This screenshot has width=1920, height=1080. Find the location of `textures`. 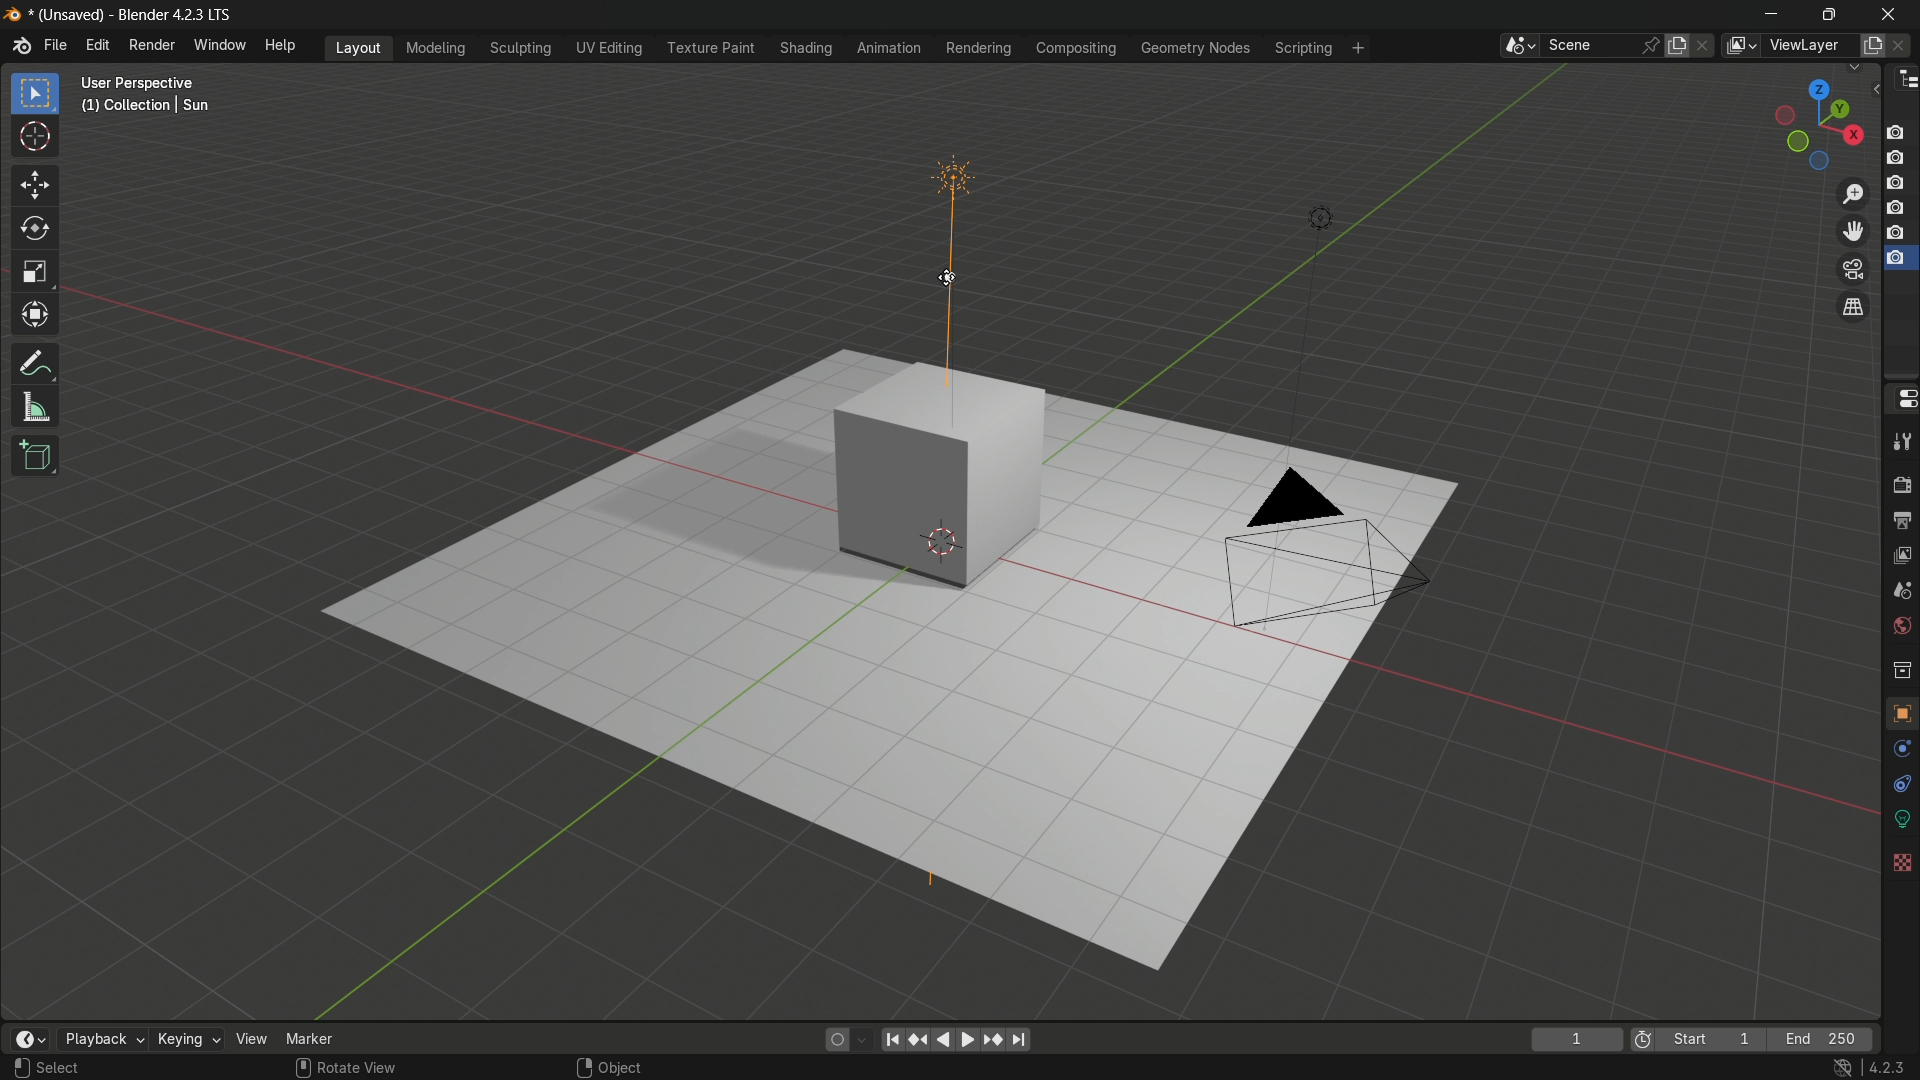

textures is located at coordinates (1900, 861).